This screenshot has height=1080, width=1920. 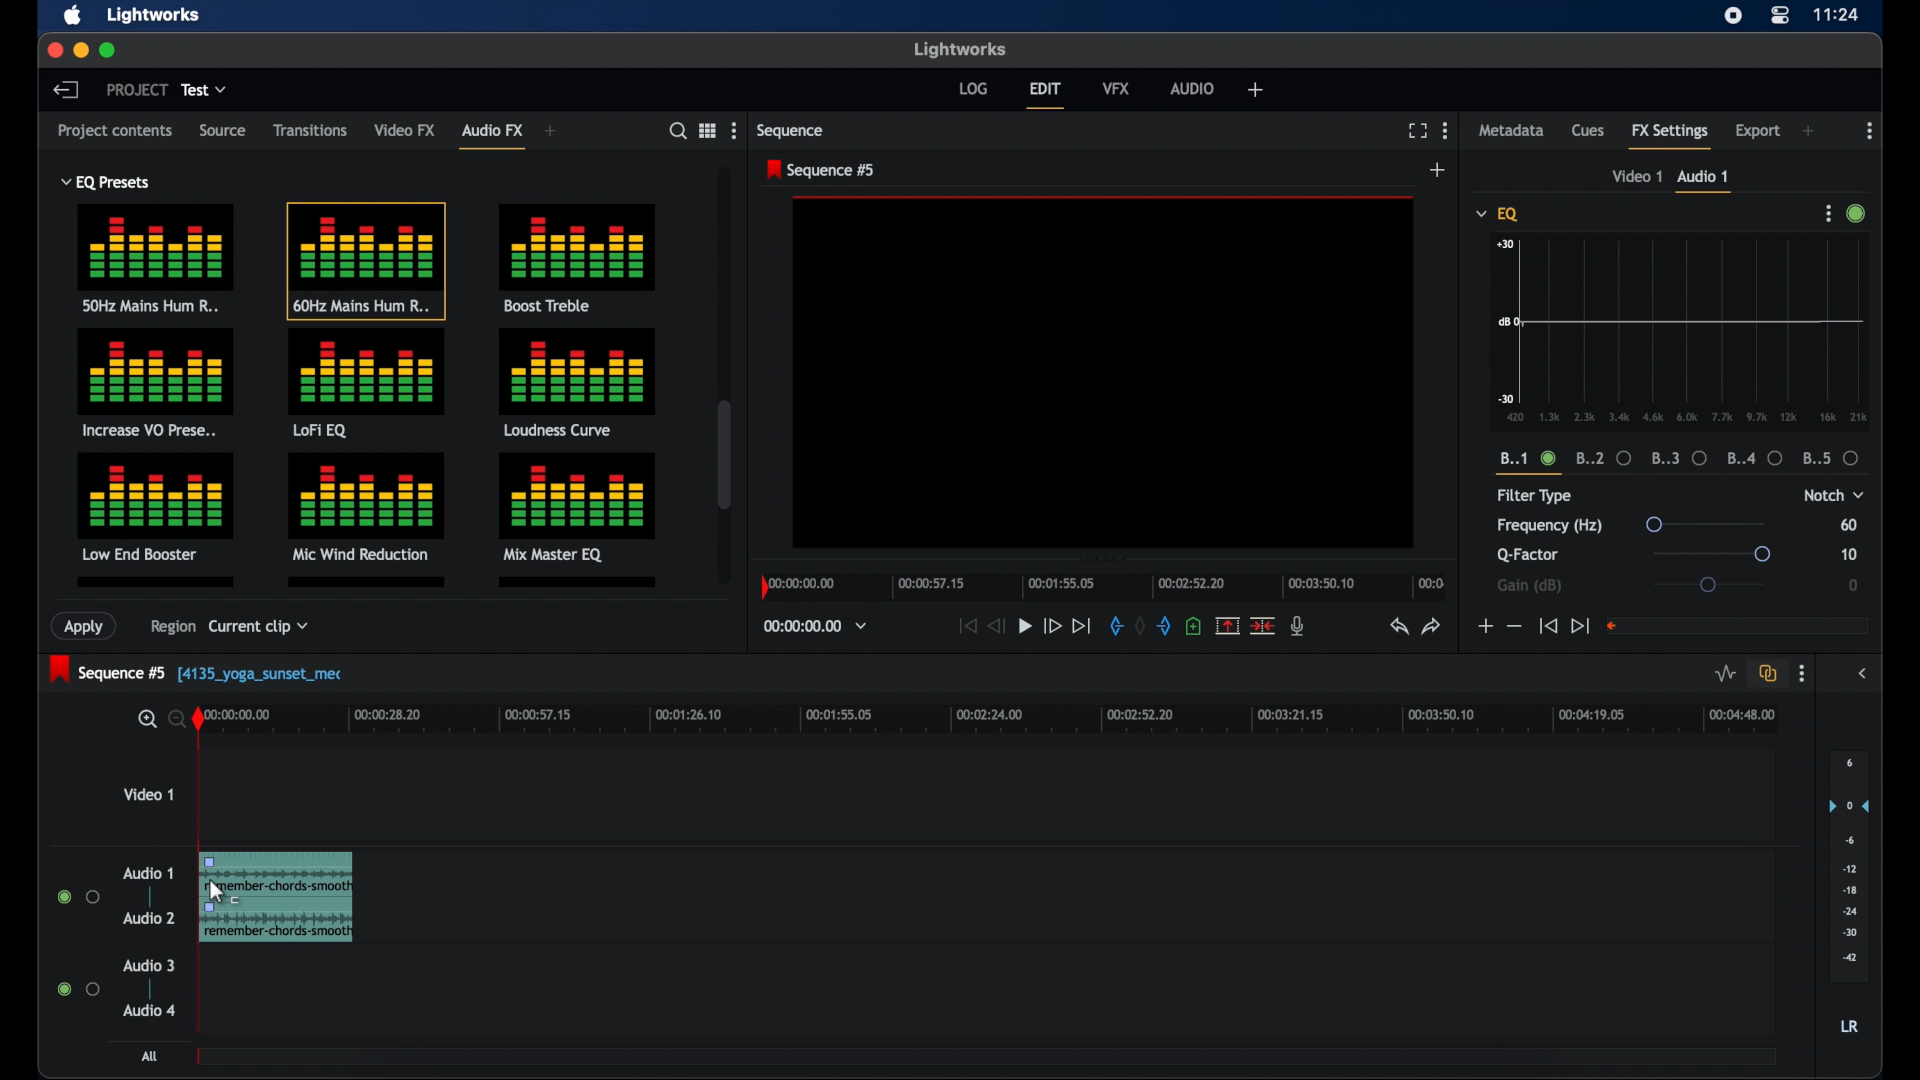 What do you see at coordinates (1006, 722) in the screenshot?
I see `timeline scale` at bounding box center [1006, 722].